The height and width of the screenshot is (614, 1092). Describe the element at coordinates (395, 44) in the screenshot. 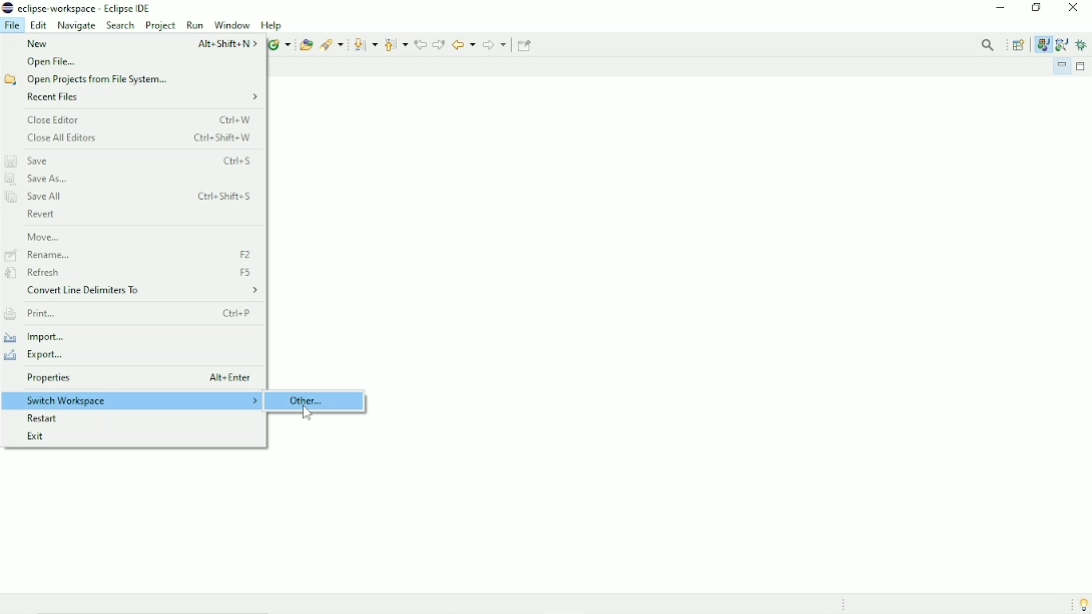

I see `Previous annotation` at that location.